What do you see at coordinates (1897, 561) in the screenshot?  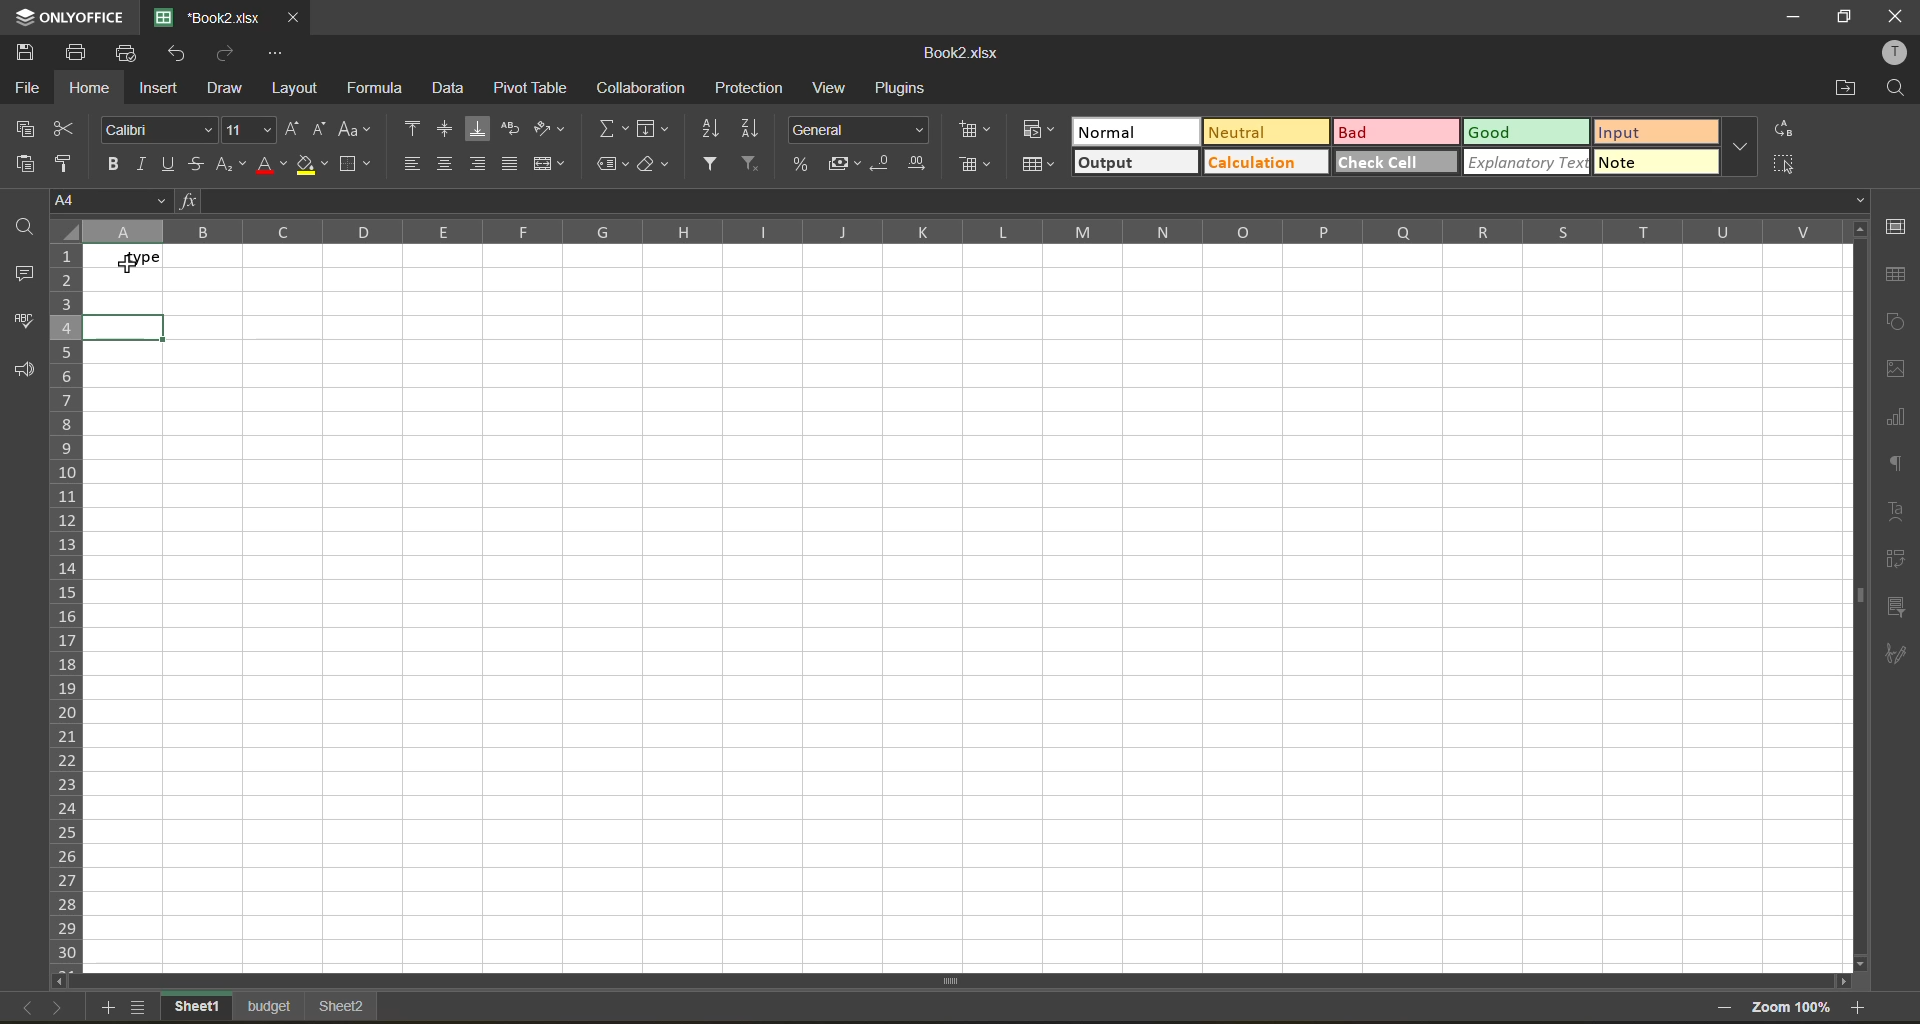 I see `pivot table` at bounding box center [1897, 561].